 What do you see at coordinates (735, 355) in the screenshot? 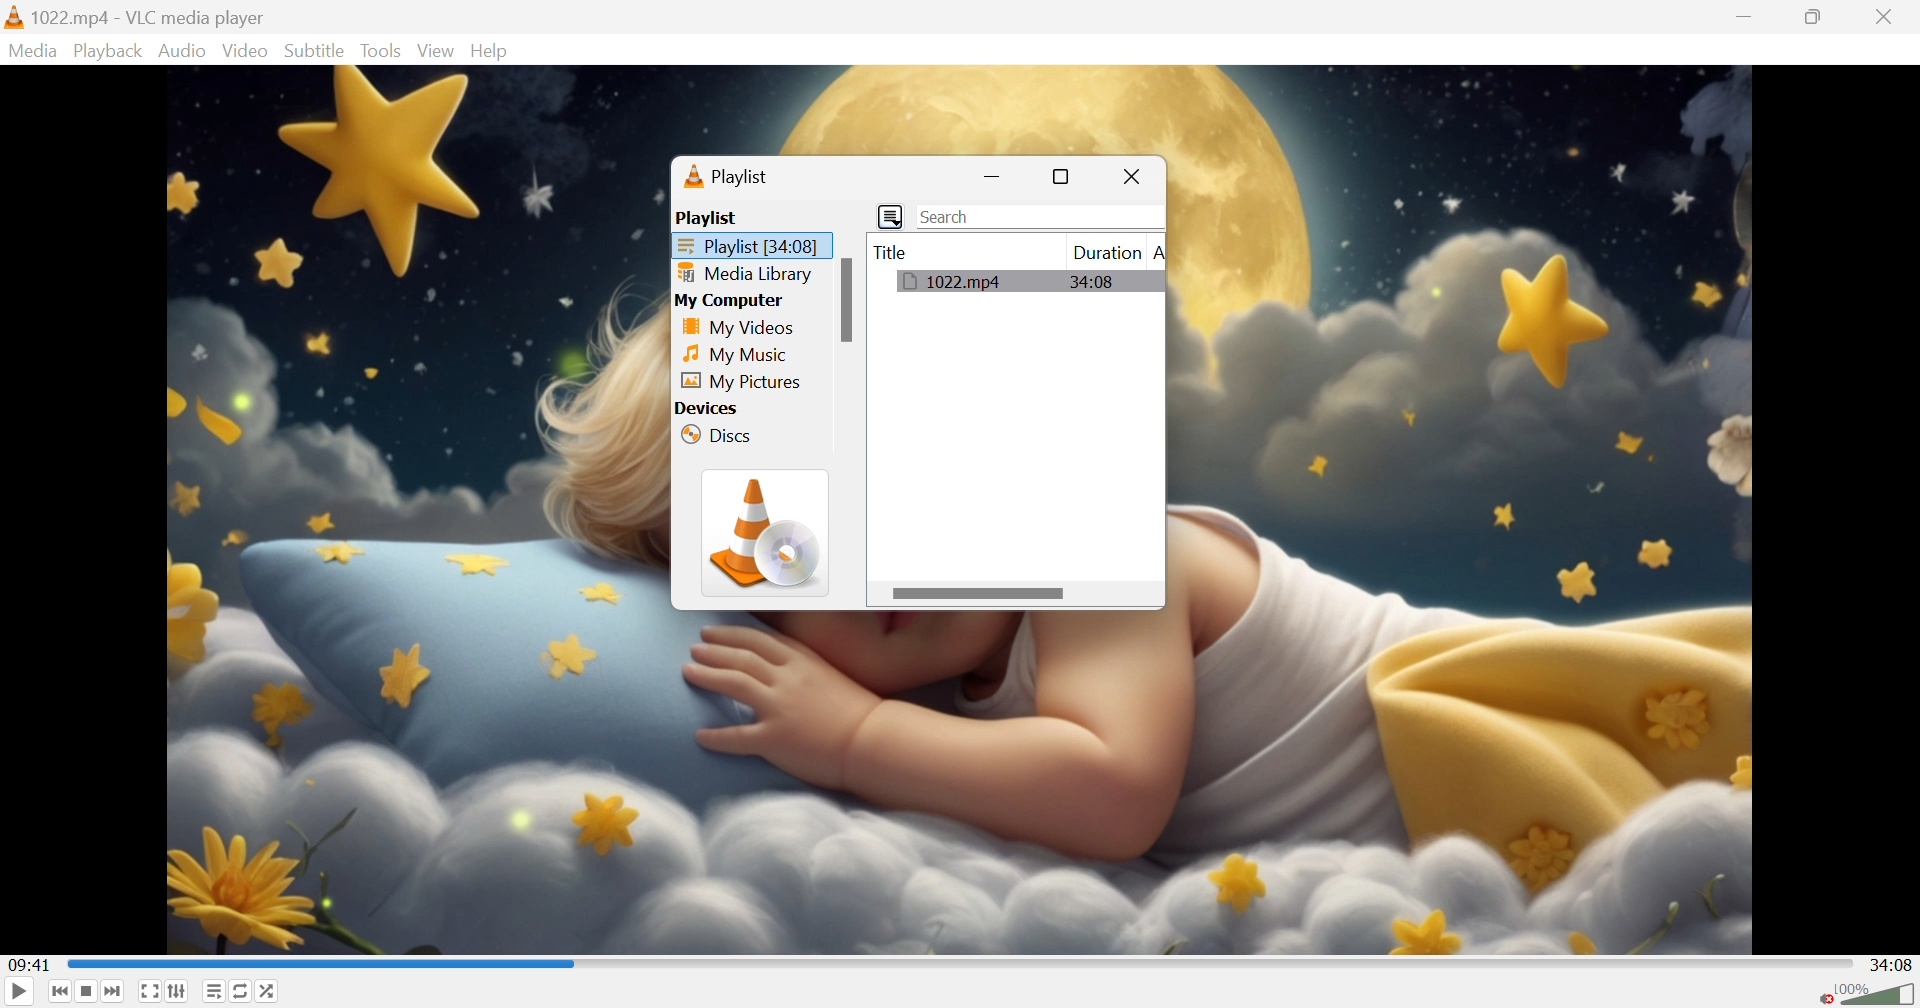
I see `My Music` at bounding box center [735, 355].